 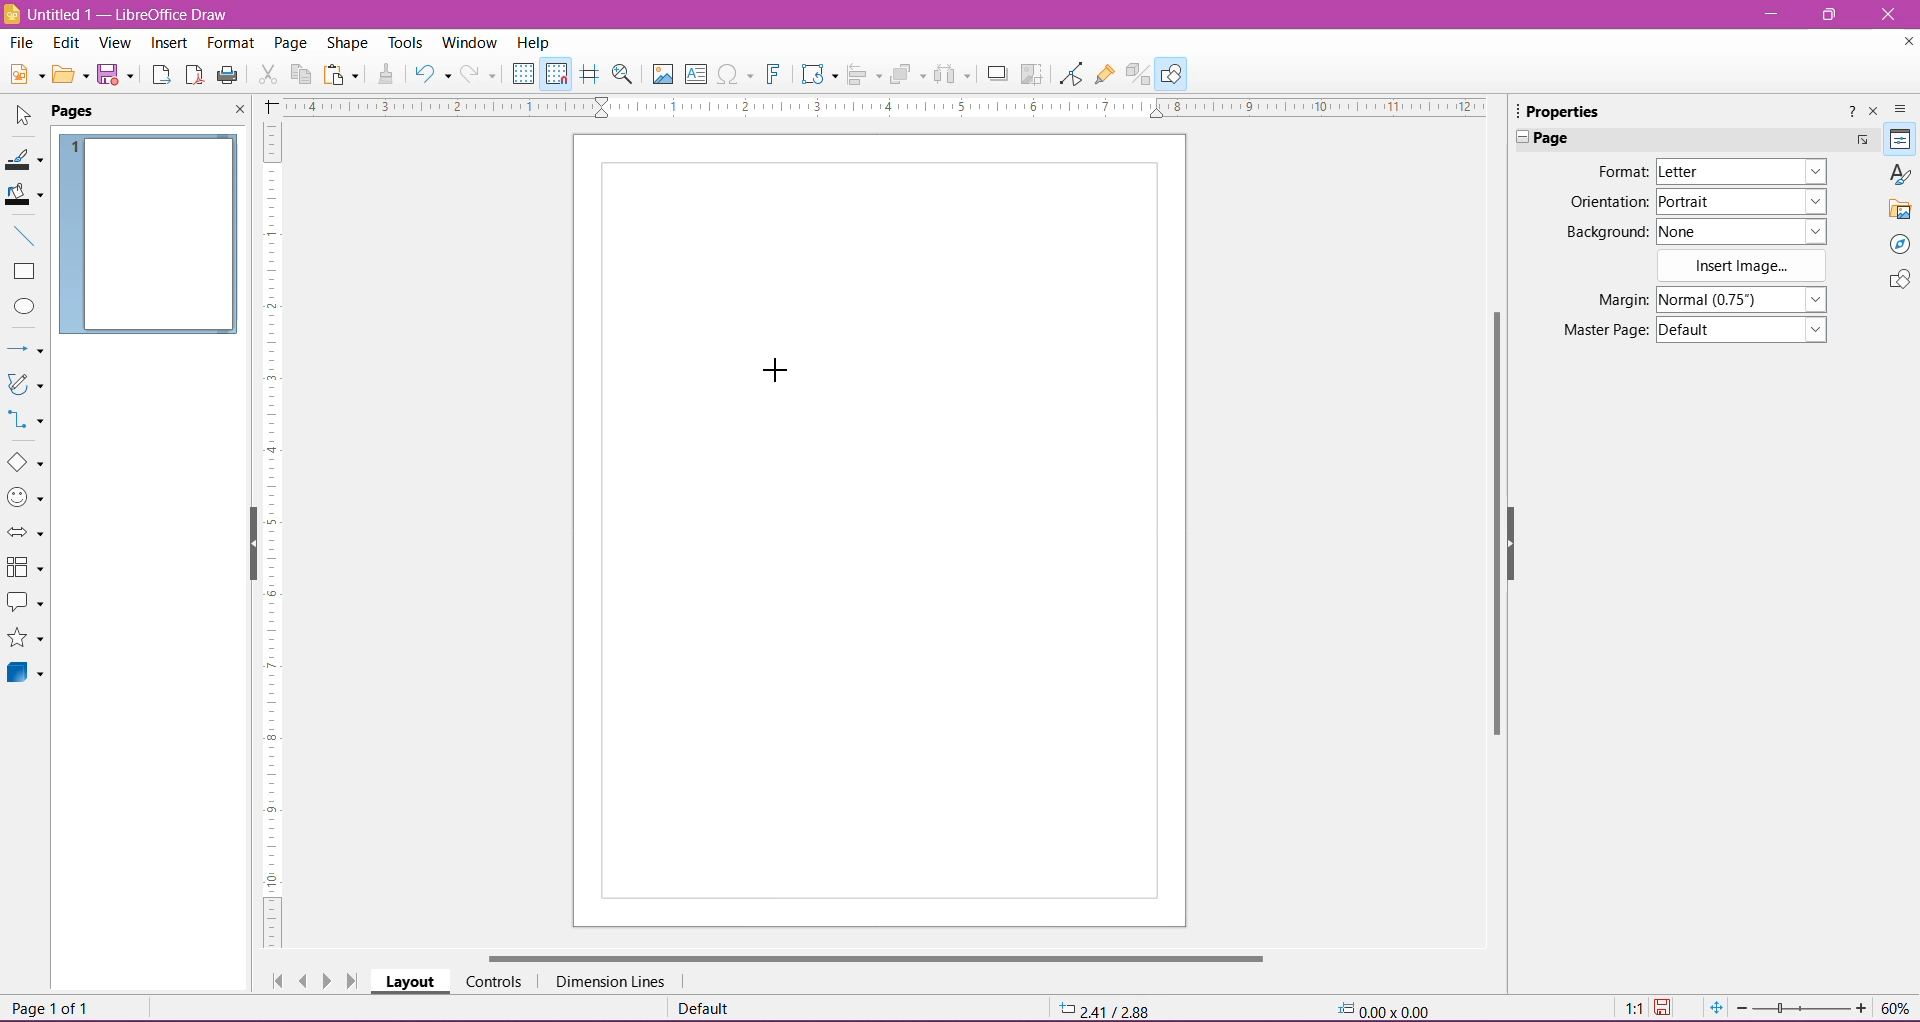 What do you see at coordinates (354, 982) in the screenshot?
I see `Scroll to last page` at bounding box center [354, 982].